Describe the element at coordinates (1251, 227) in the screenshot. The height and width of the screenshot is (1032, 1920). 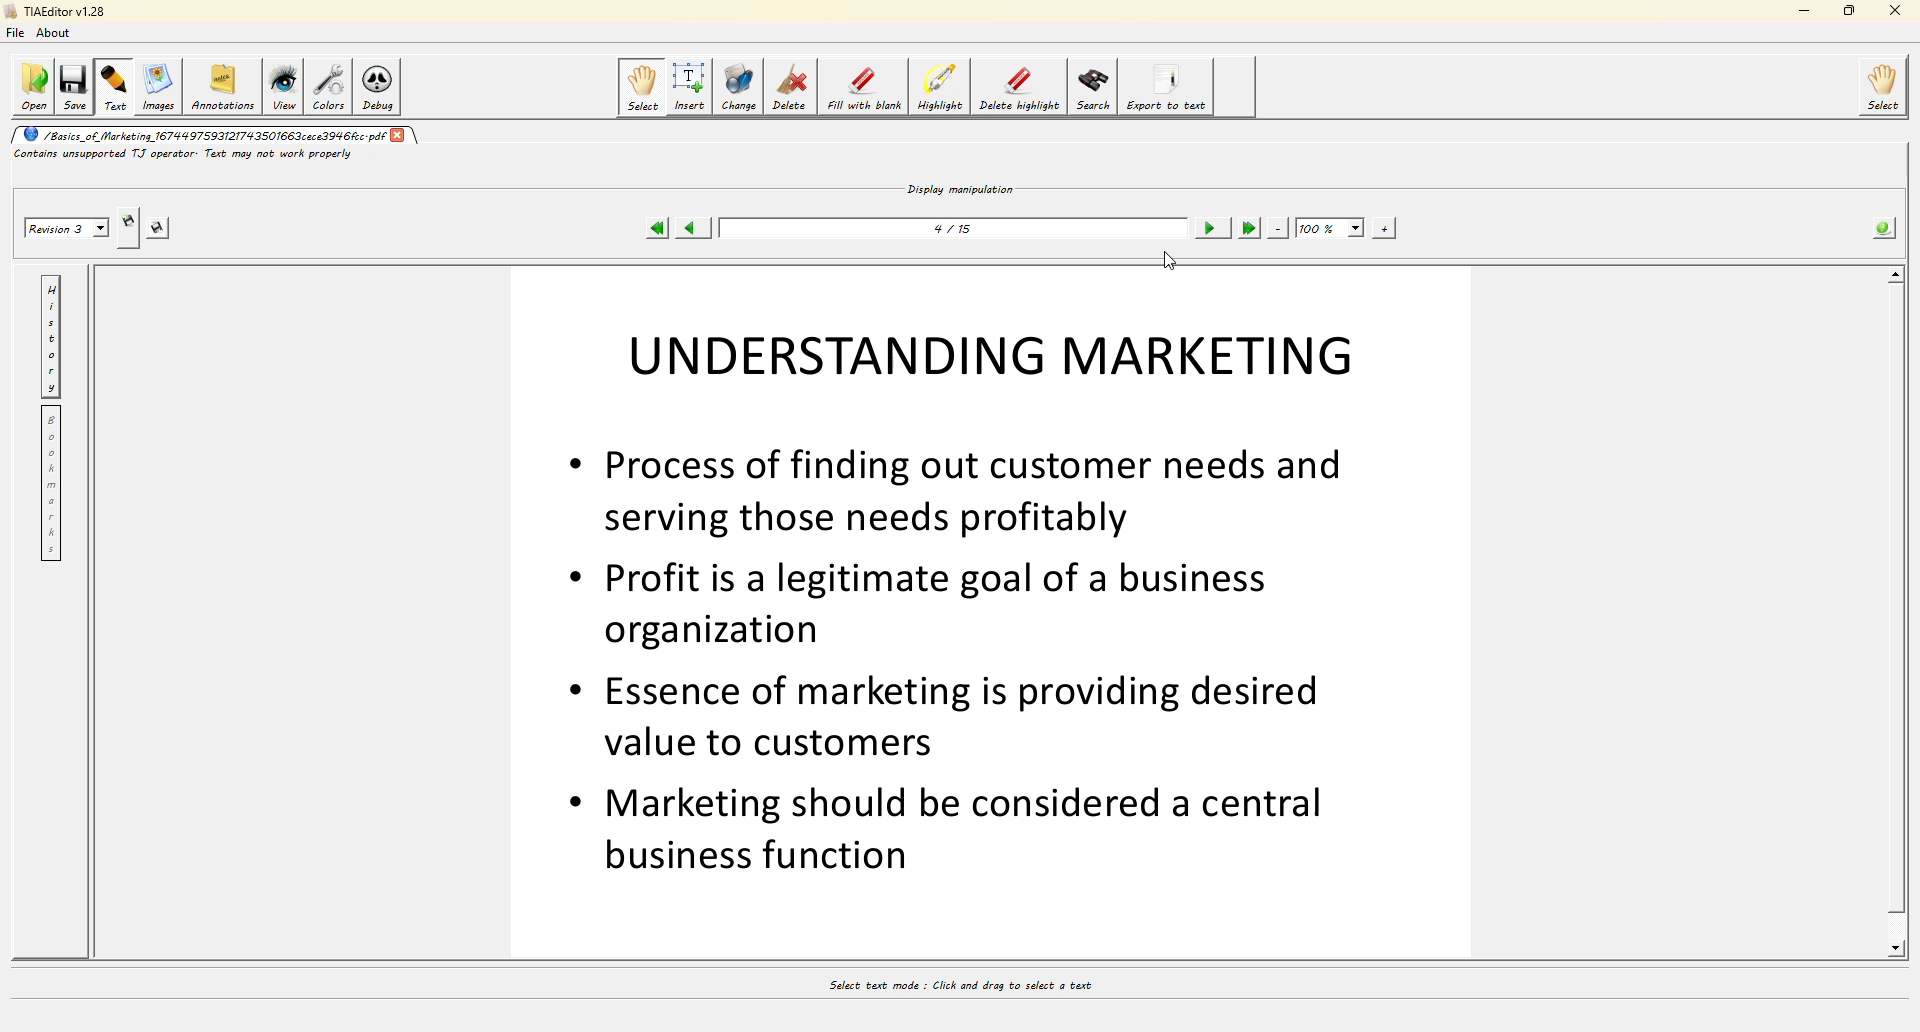
I see `last page` at that location.